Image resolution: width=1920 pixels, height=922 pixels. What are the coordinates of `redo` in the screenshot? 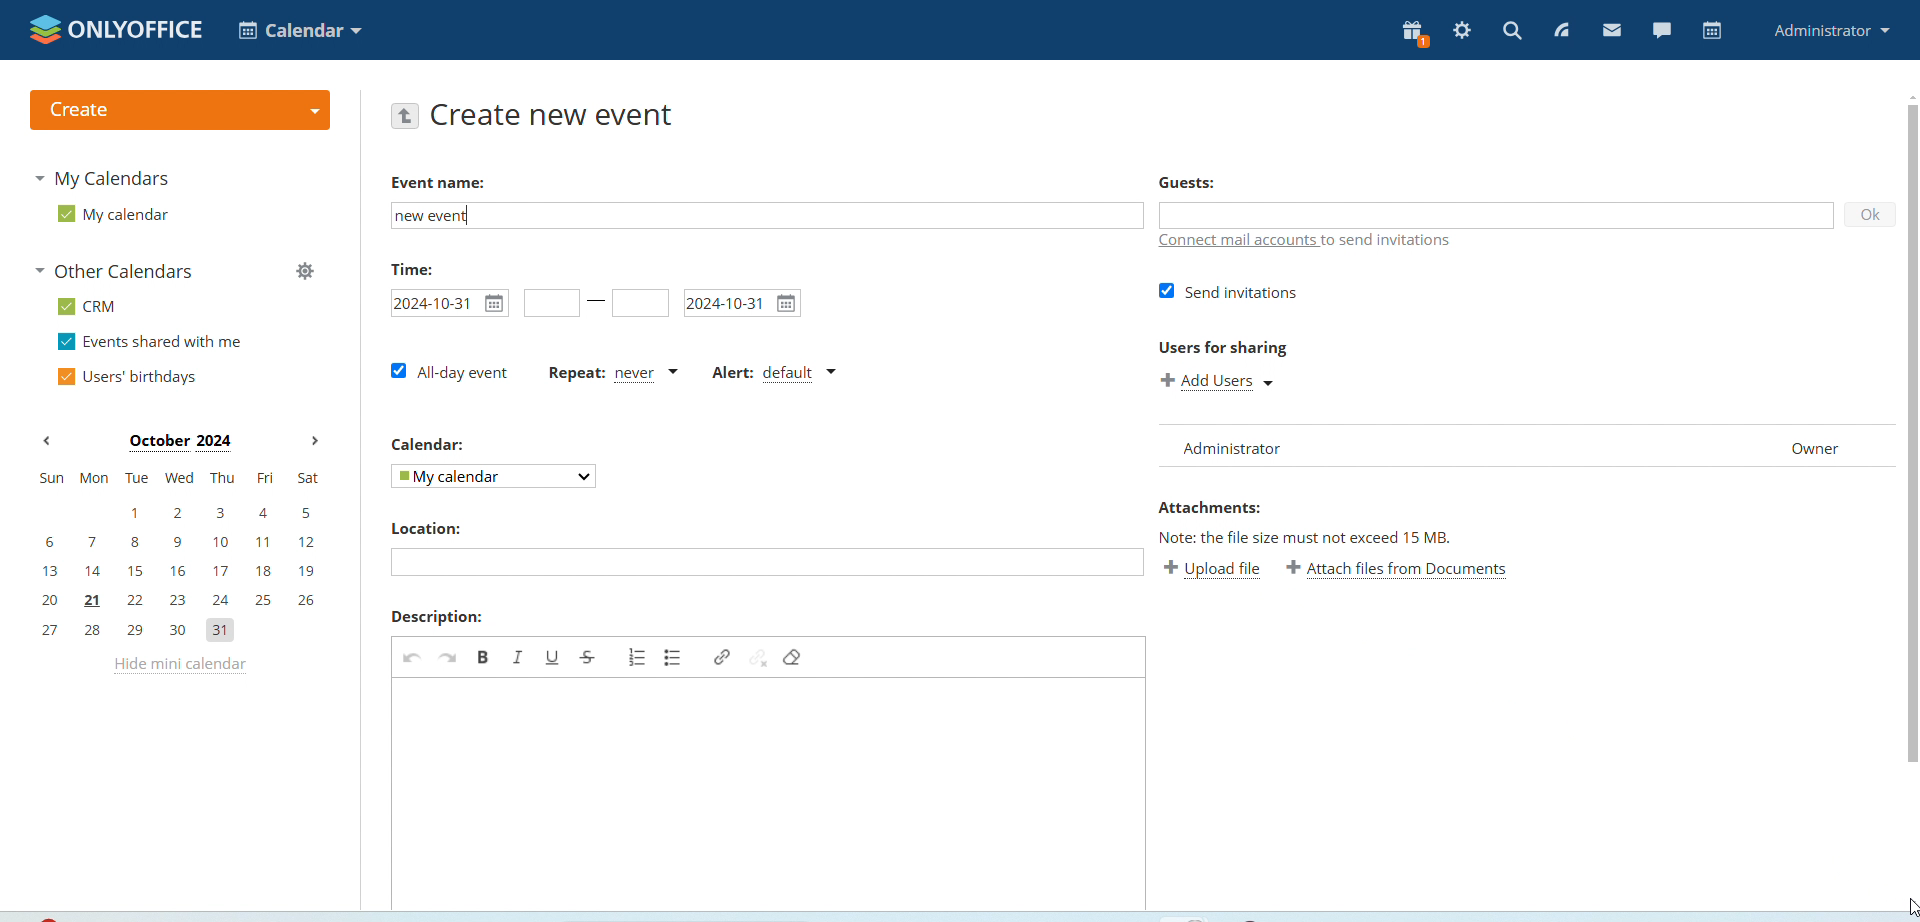 It's located at (450, 659).